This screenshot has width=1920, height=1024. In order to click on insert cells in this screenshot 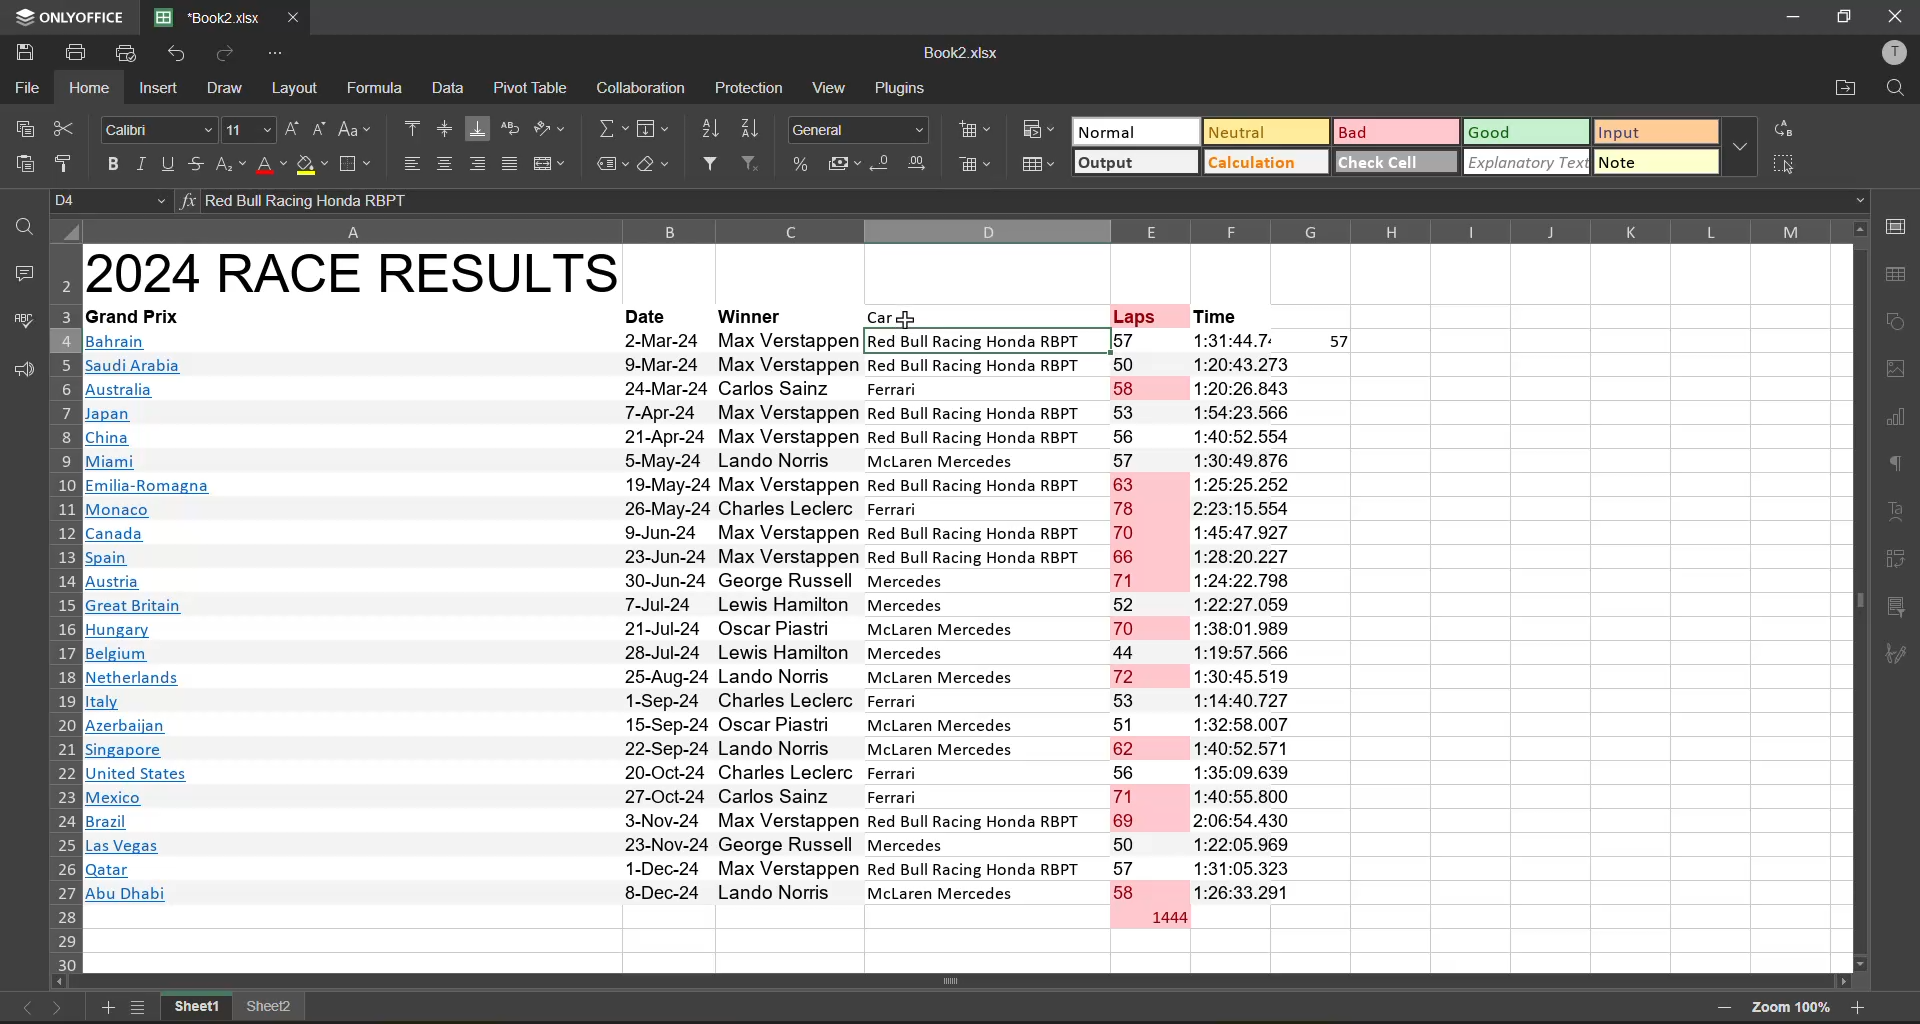, I will do `click(977, 133)`.